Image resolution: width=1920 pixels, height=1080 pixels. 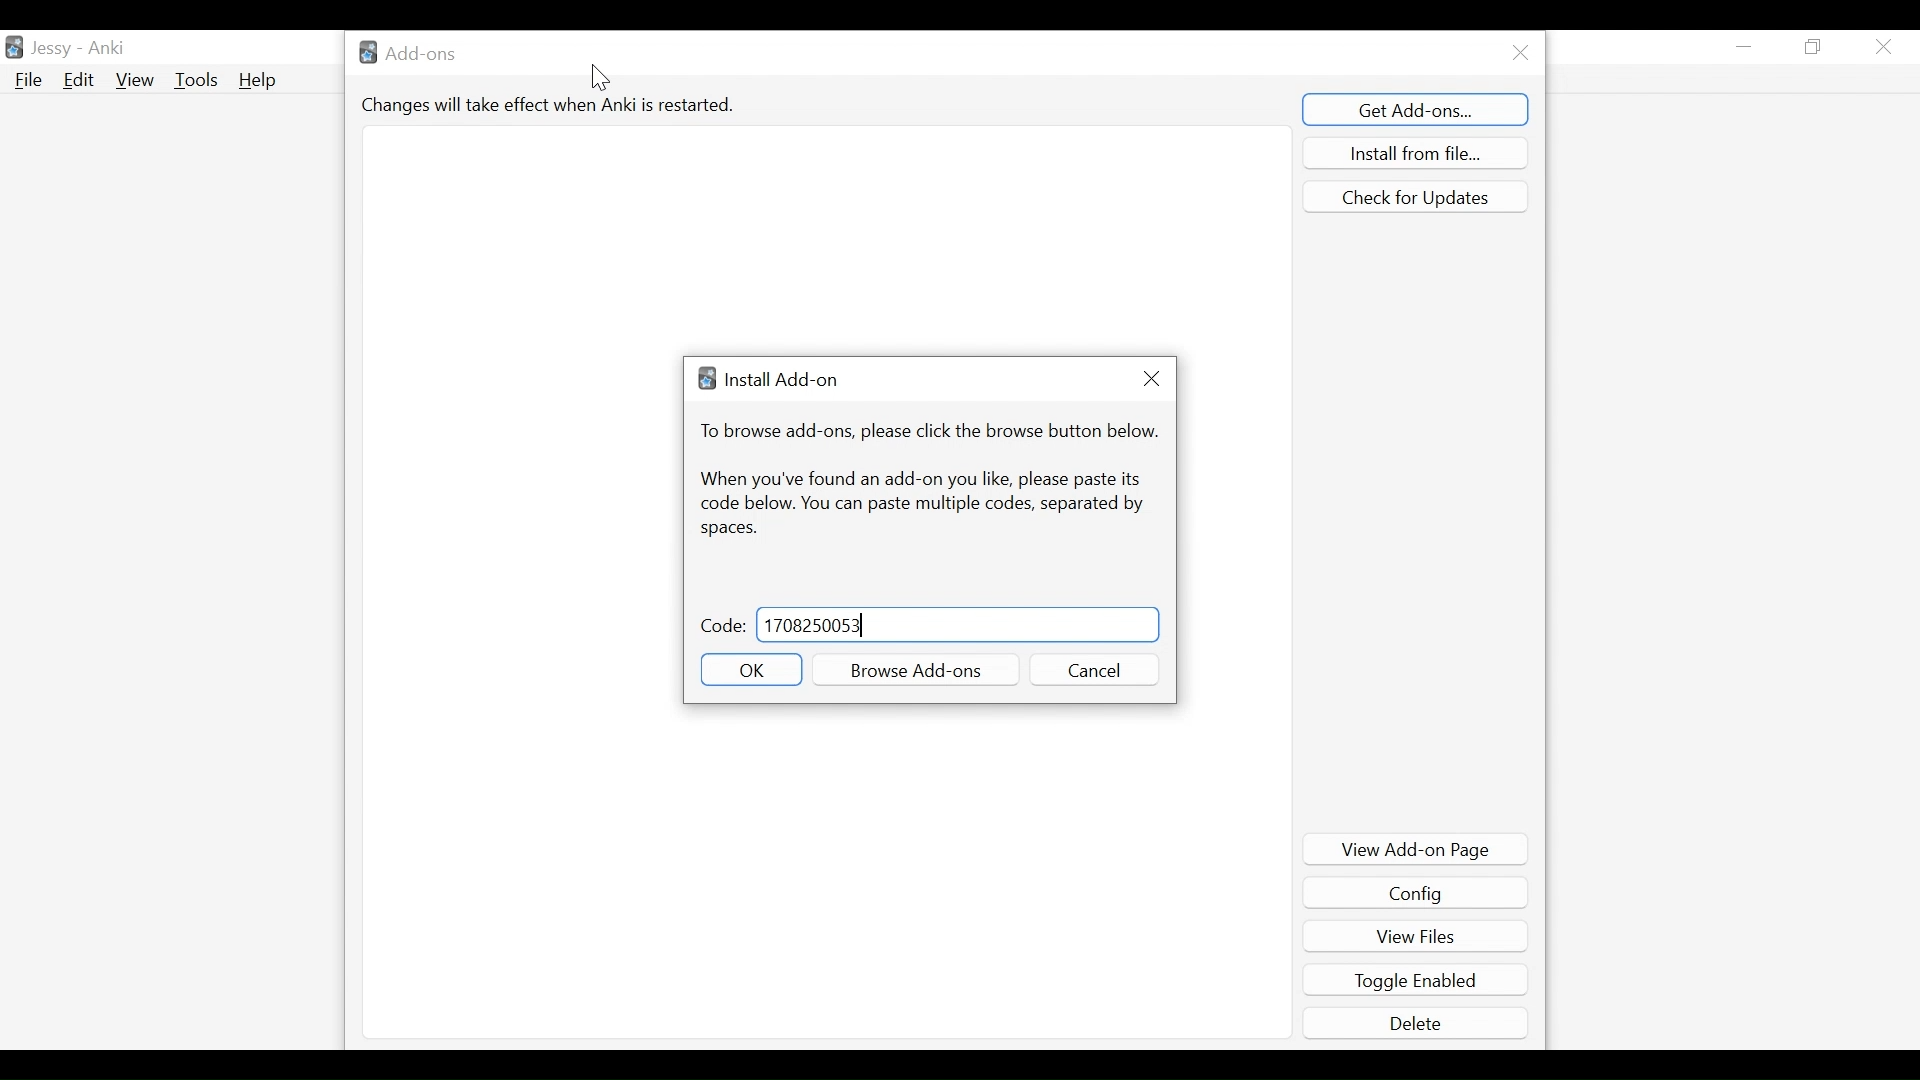 I want to click on Close, so click(x=1519, y=51).